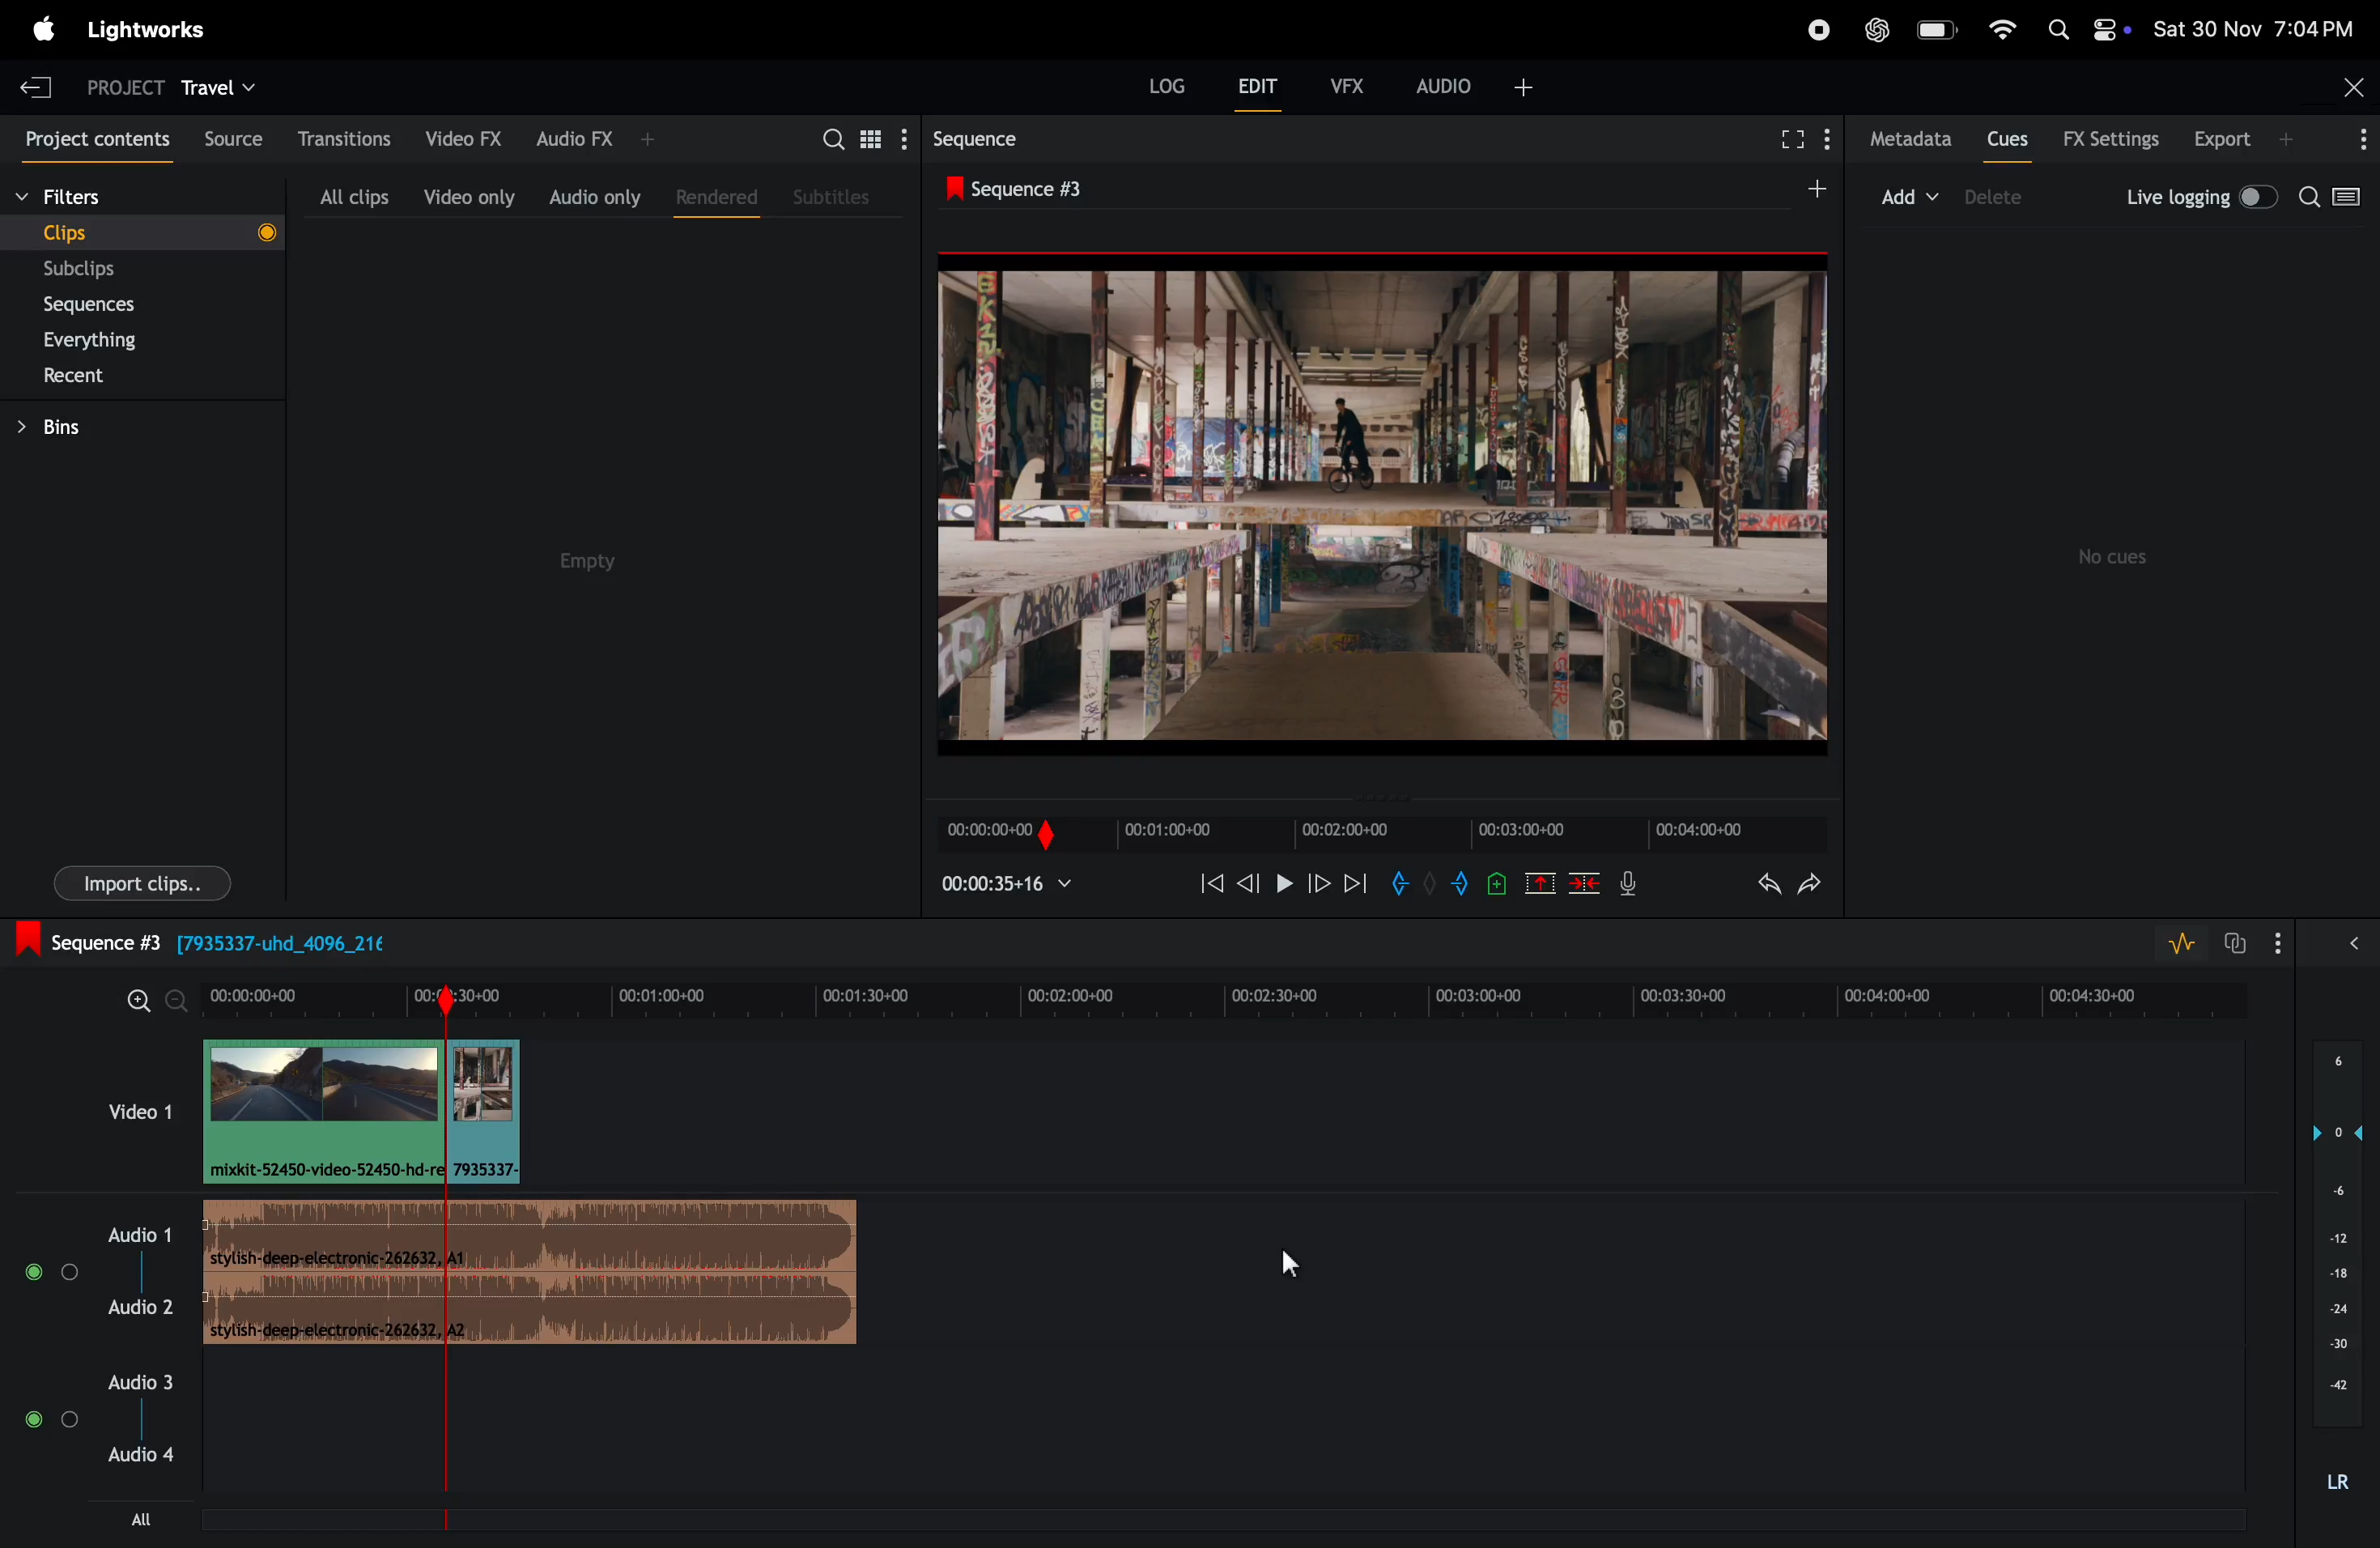 The height and width of the screenshot is (1548, 2380). Describe the element at coordinates (2003, 32) in the screenshot. I see `wifi` at that location.